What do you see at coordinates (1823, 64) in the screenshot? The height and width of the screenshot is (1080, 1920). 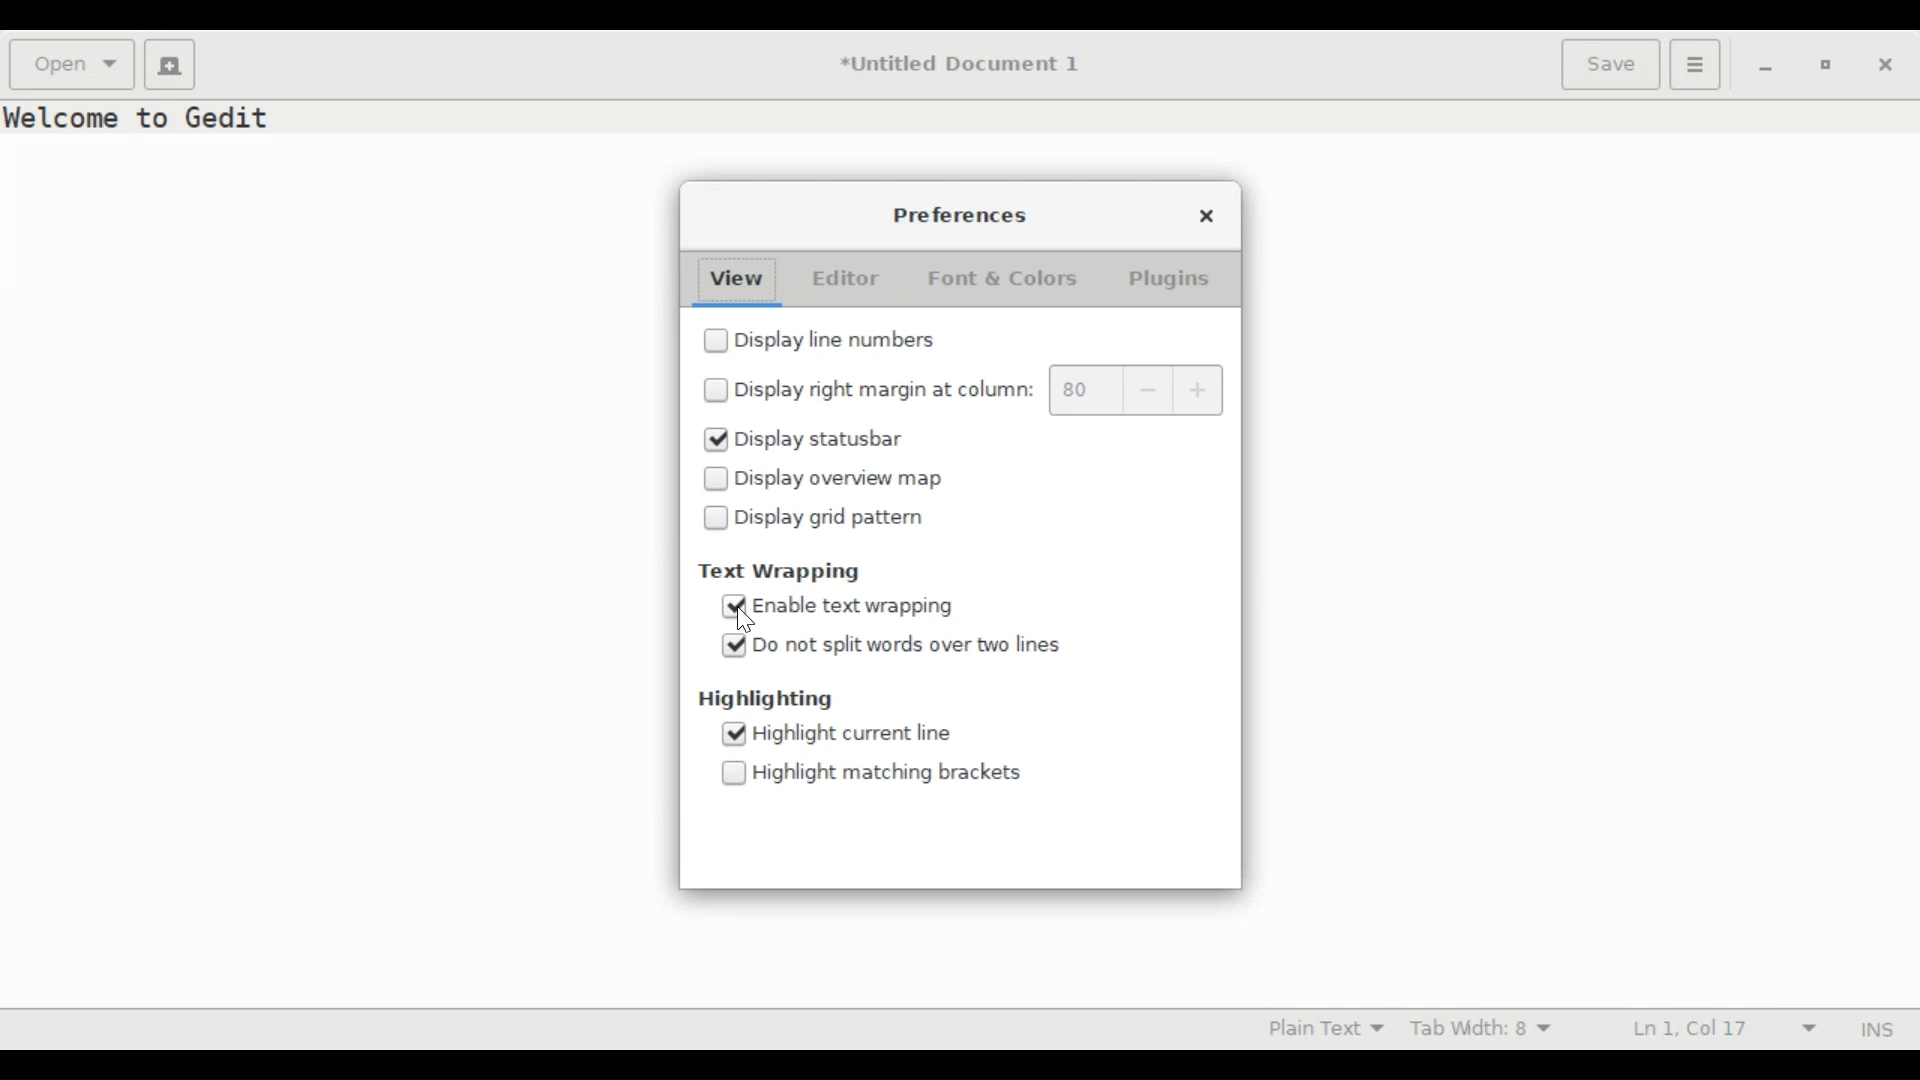 I see `Restore` at bounding box center [1823, 64].